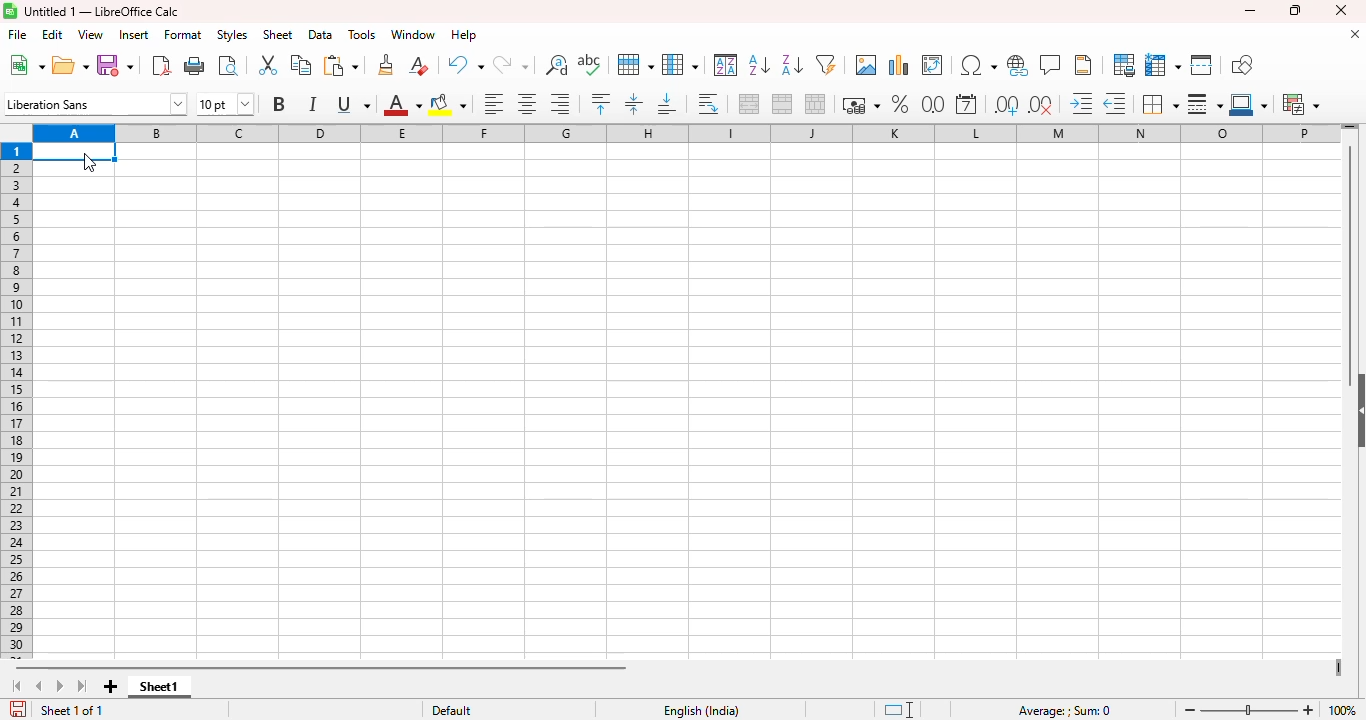 The height and width of the screenshot is (720, 1366). What do you see at coordinates (899, 710) in the screenshot?
I see `standard selection` at bounding box center [899, 710].